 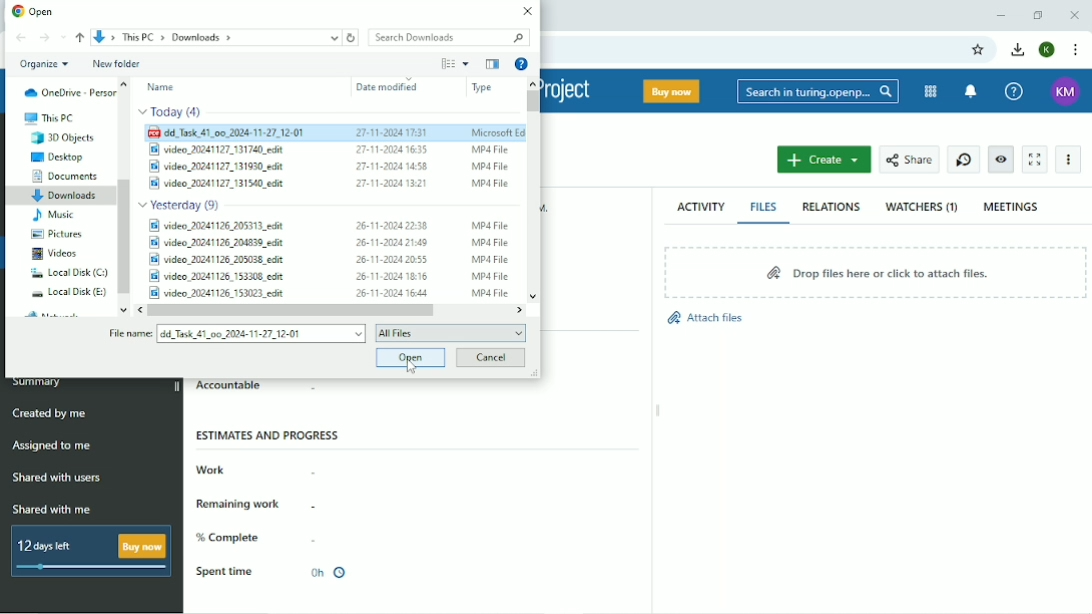 What do you see at coordinates (318, 469) in the screenshot?
I see `-` at bounding box center [318, 469].